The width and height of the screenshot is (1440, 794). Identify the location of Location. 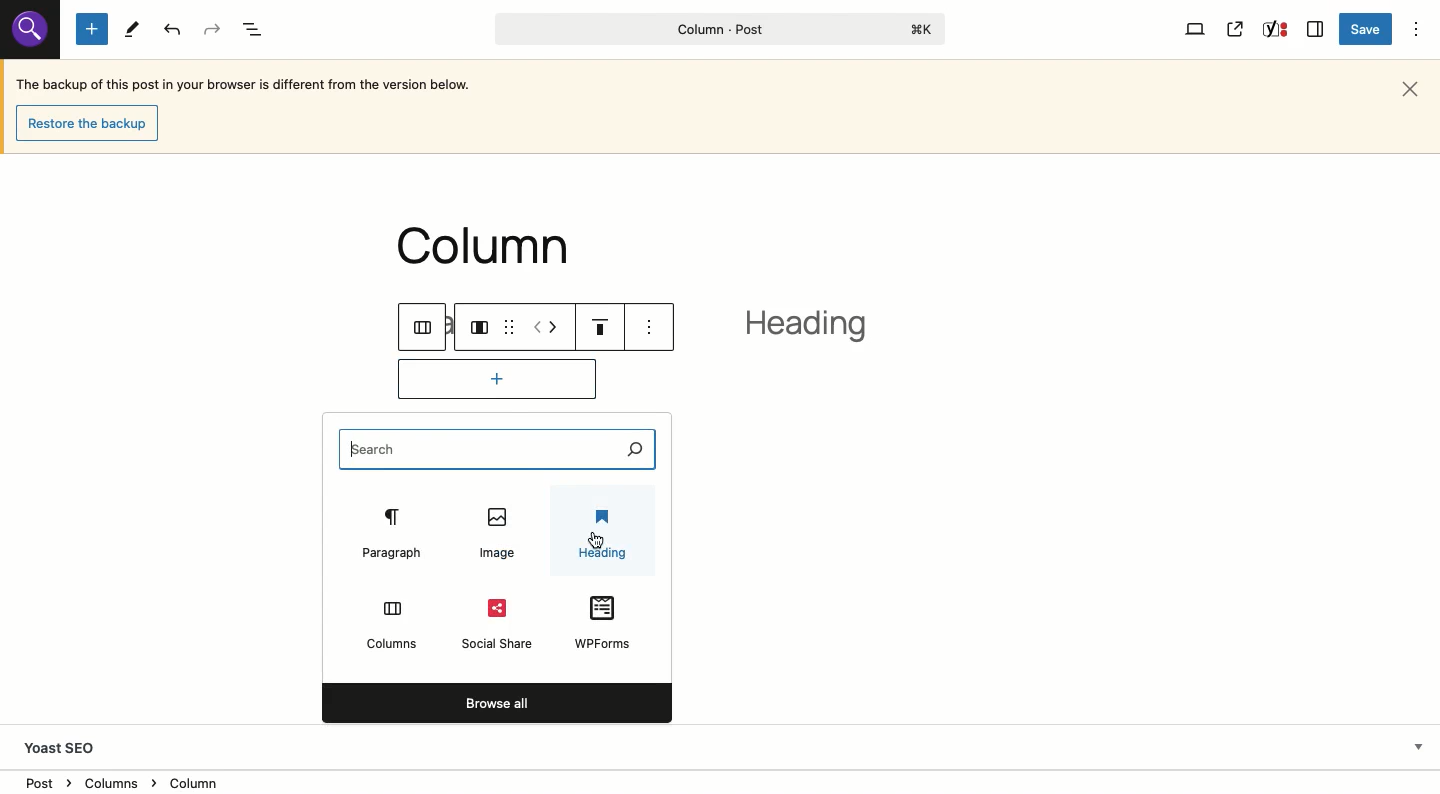
(722, 782).